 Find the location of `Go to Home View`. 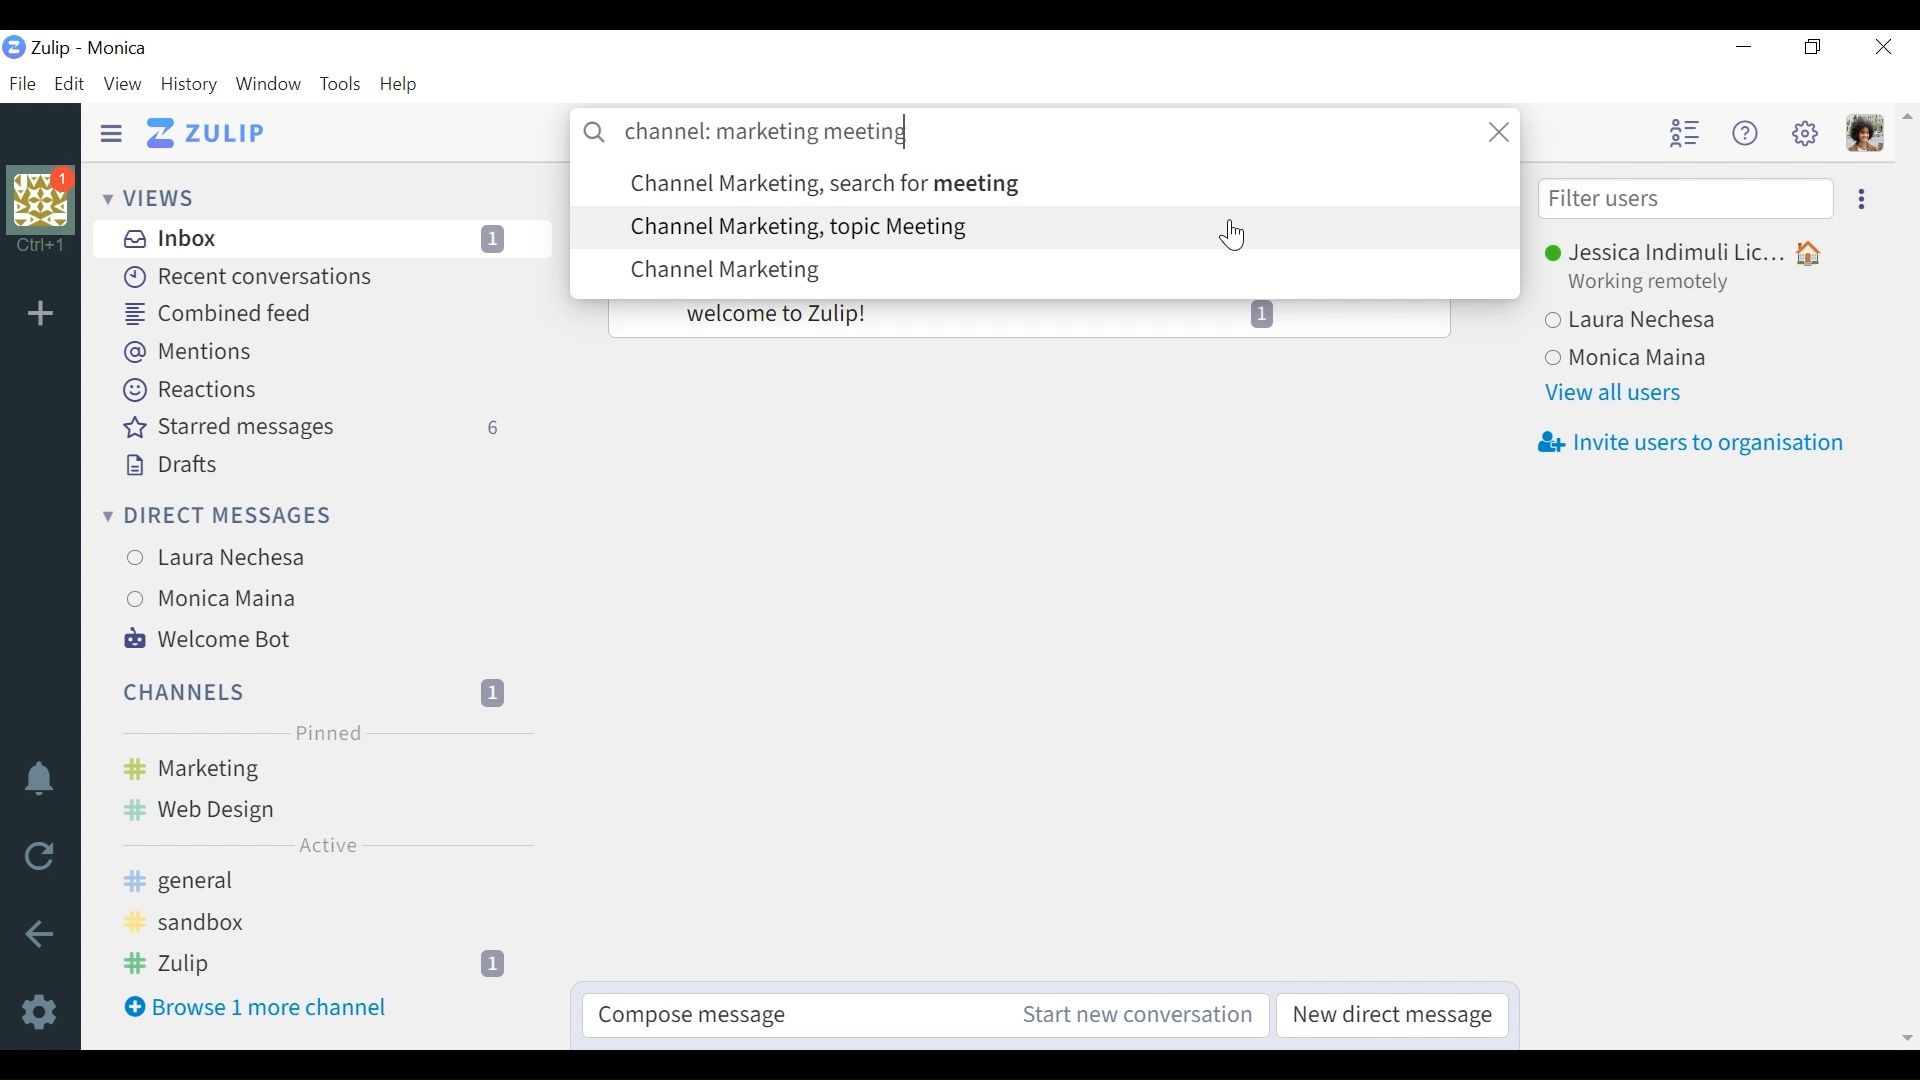

Go to Home View is located at coordinates (217, 133).